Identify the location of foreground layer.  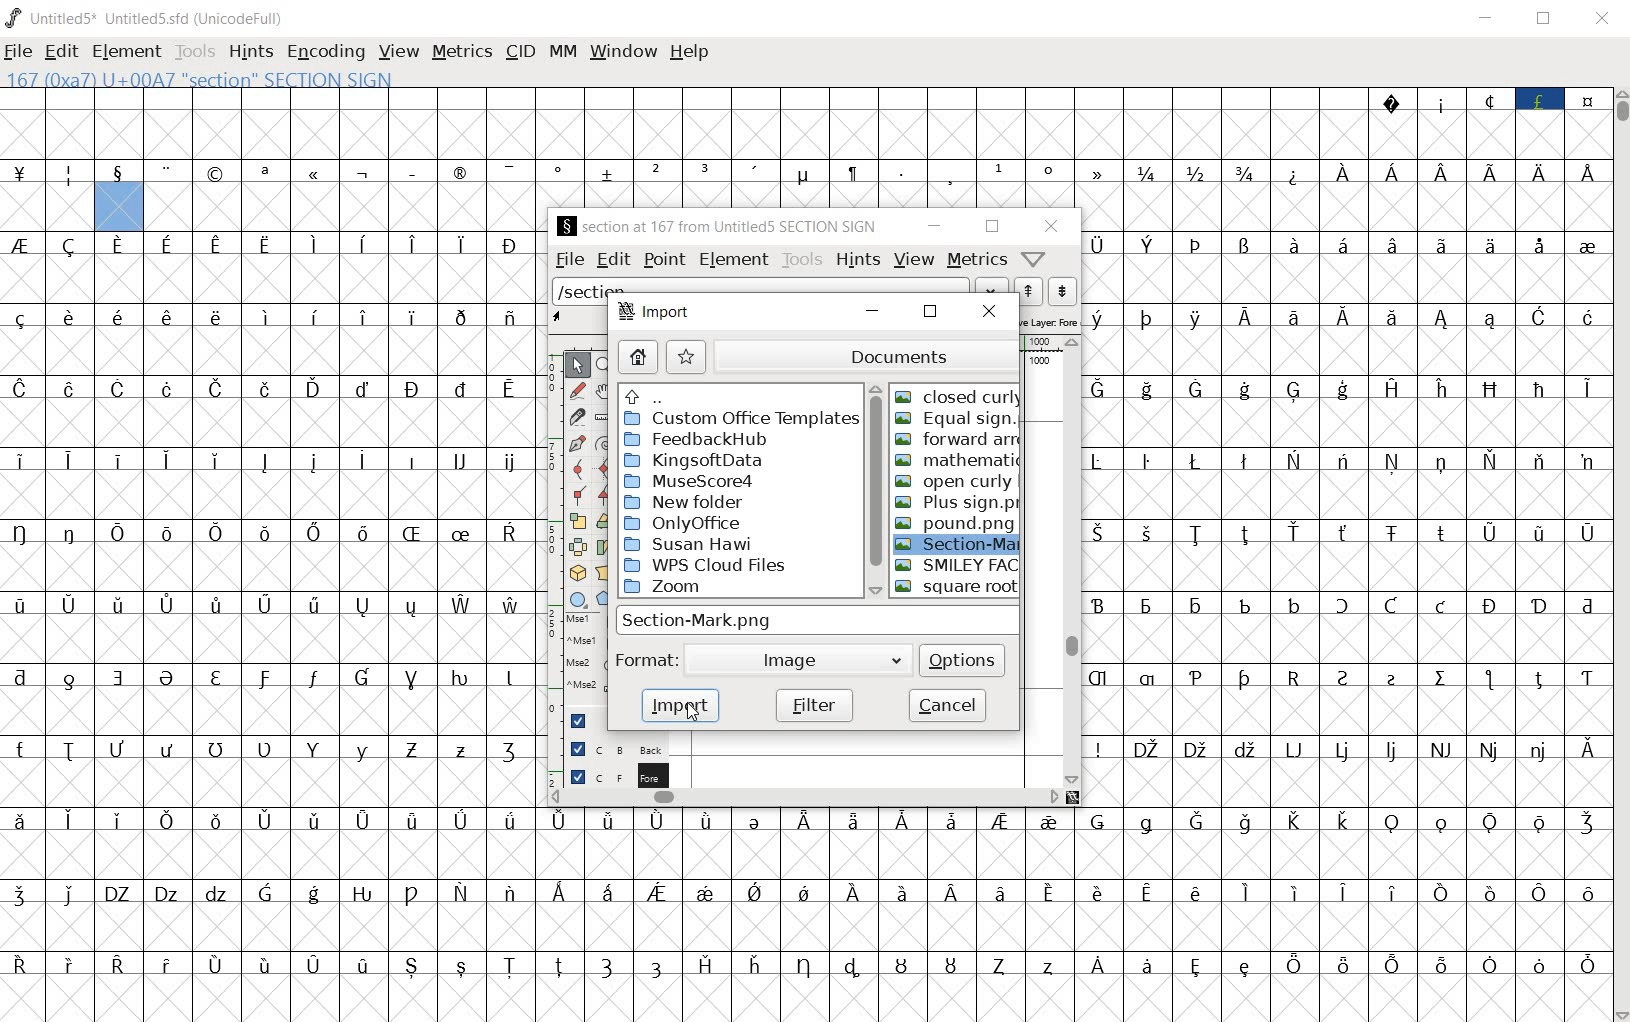
(617, 775).